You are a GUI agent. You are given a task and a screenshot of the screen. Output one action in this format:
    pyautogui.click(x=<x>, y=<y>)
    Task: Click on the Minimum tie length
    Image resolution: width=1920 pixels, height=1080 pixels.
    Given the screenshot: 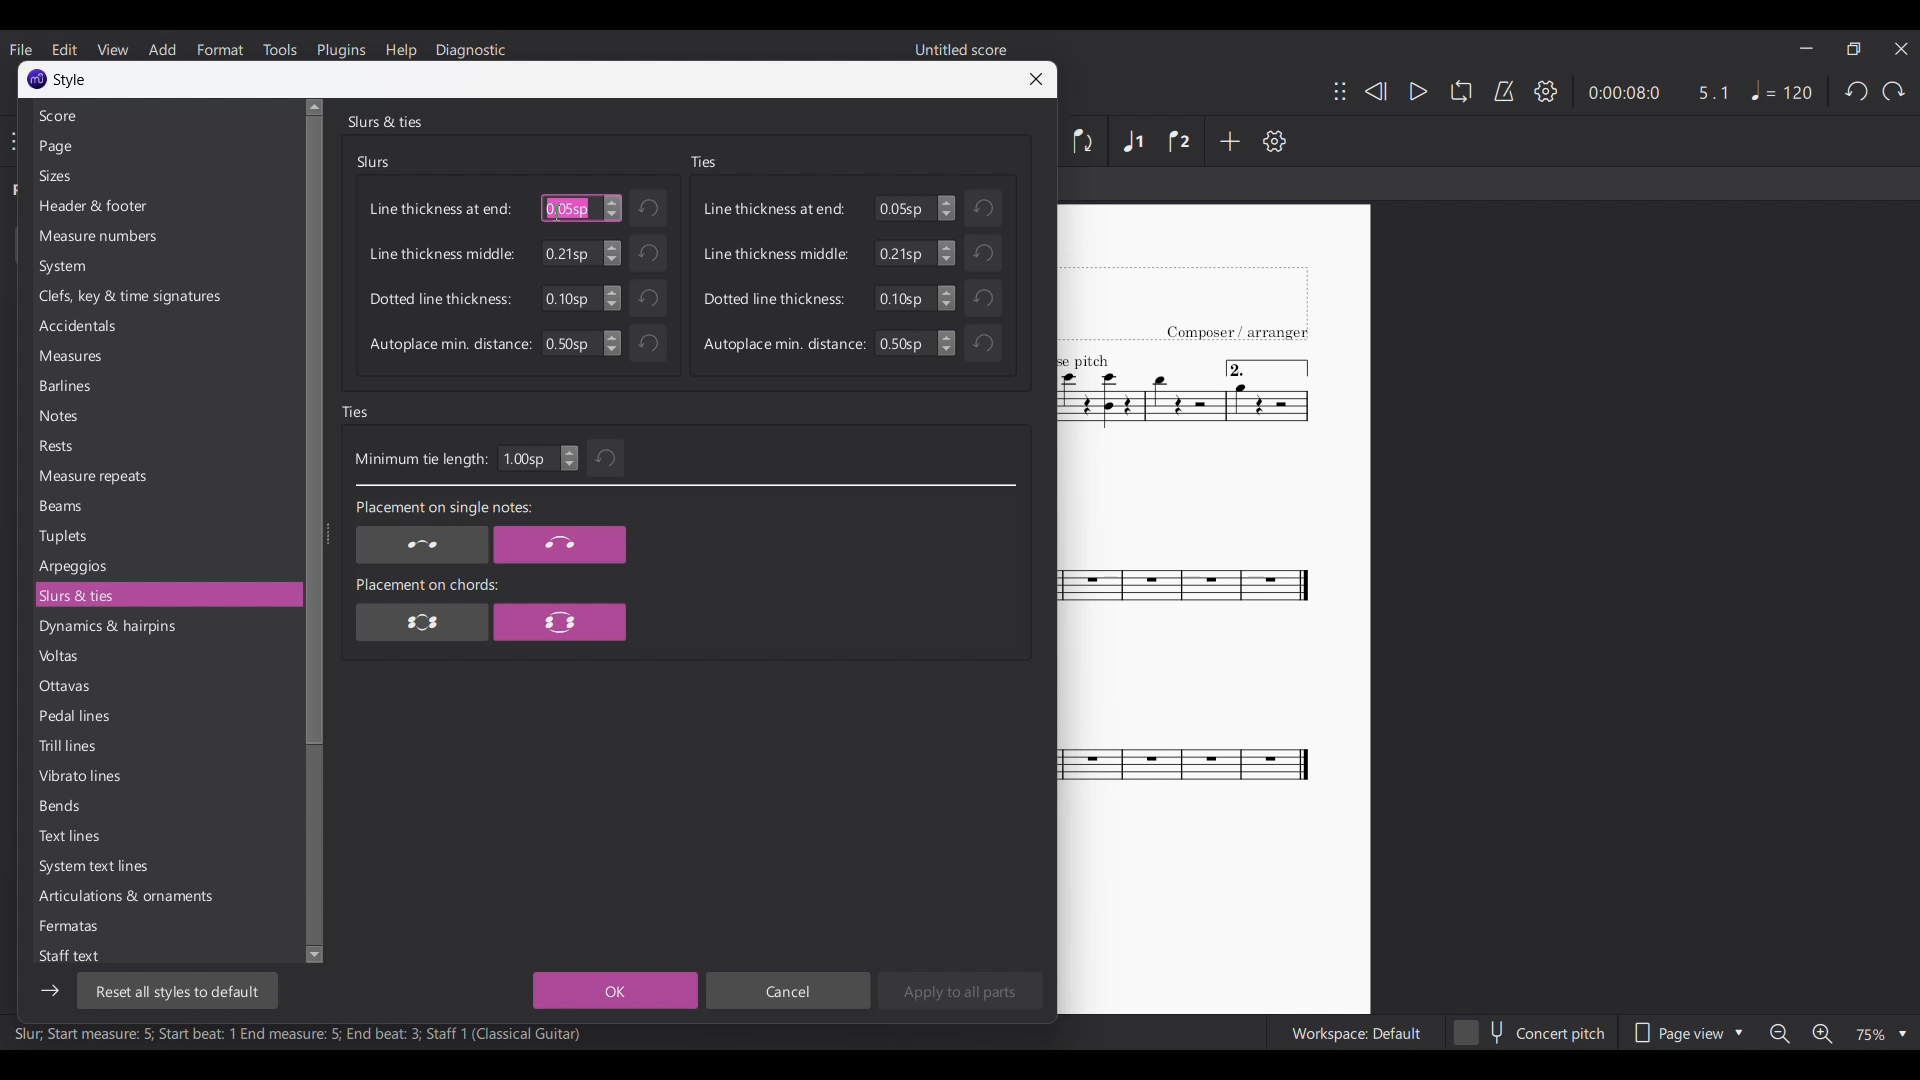 What is the action you would take?
    pyautogui.click(x=420, y=460)
    